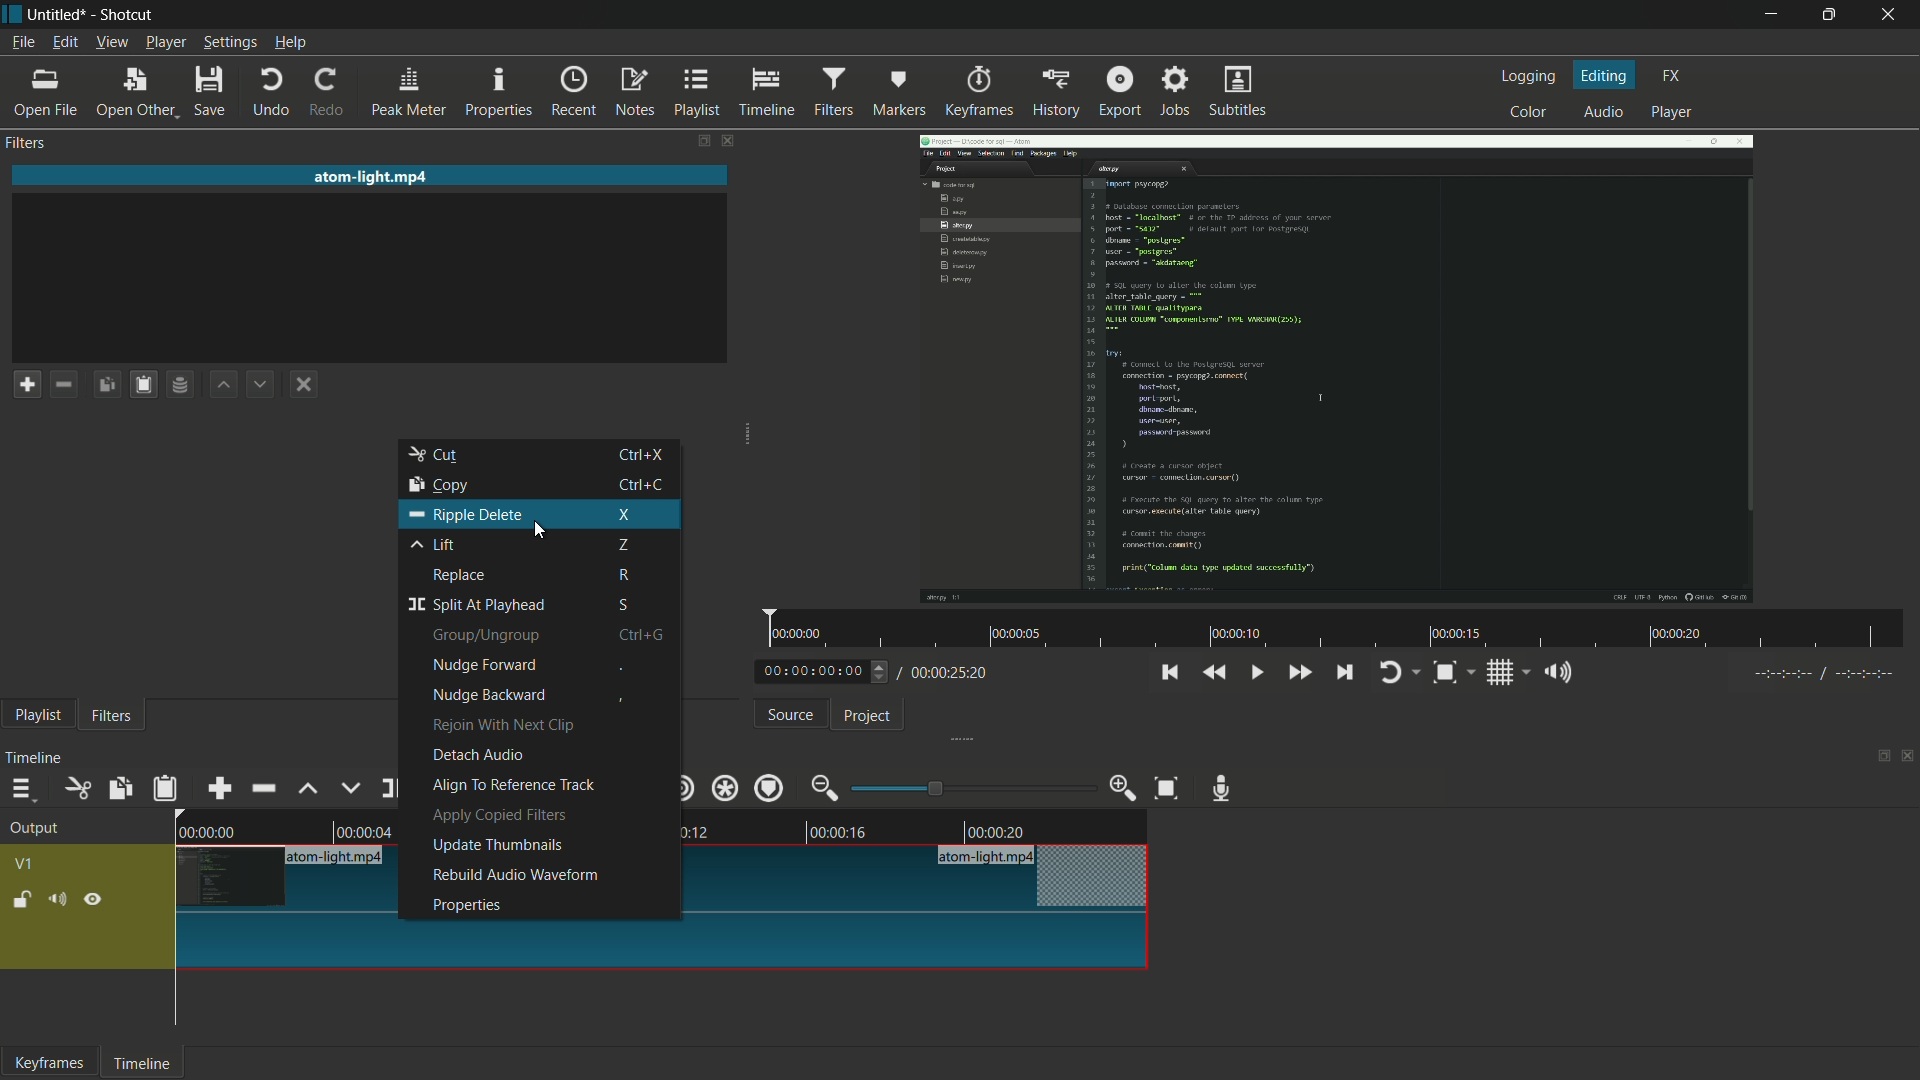 Image resolution: width=1920 pixels, height=1080 pixels. I want to click on subtitles, so click(1238, 90).